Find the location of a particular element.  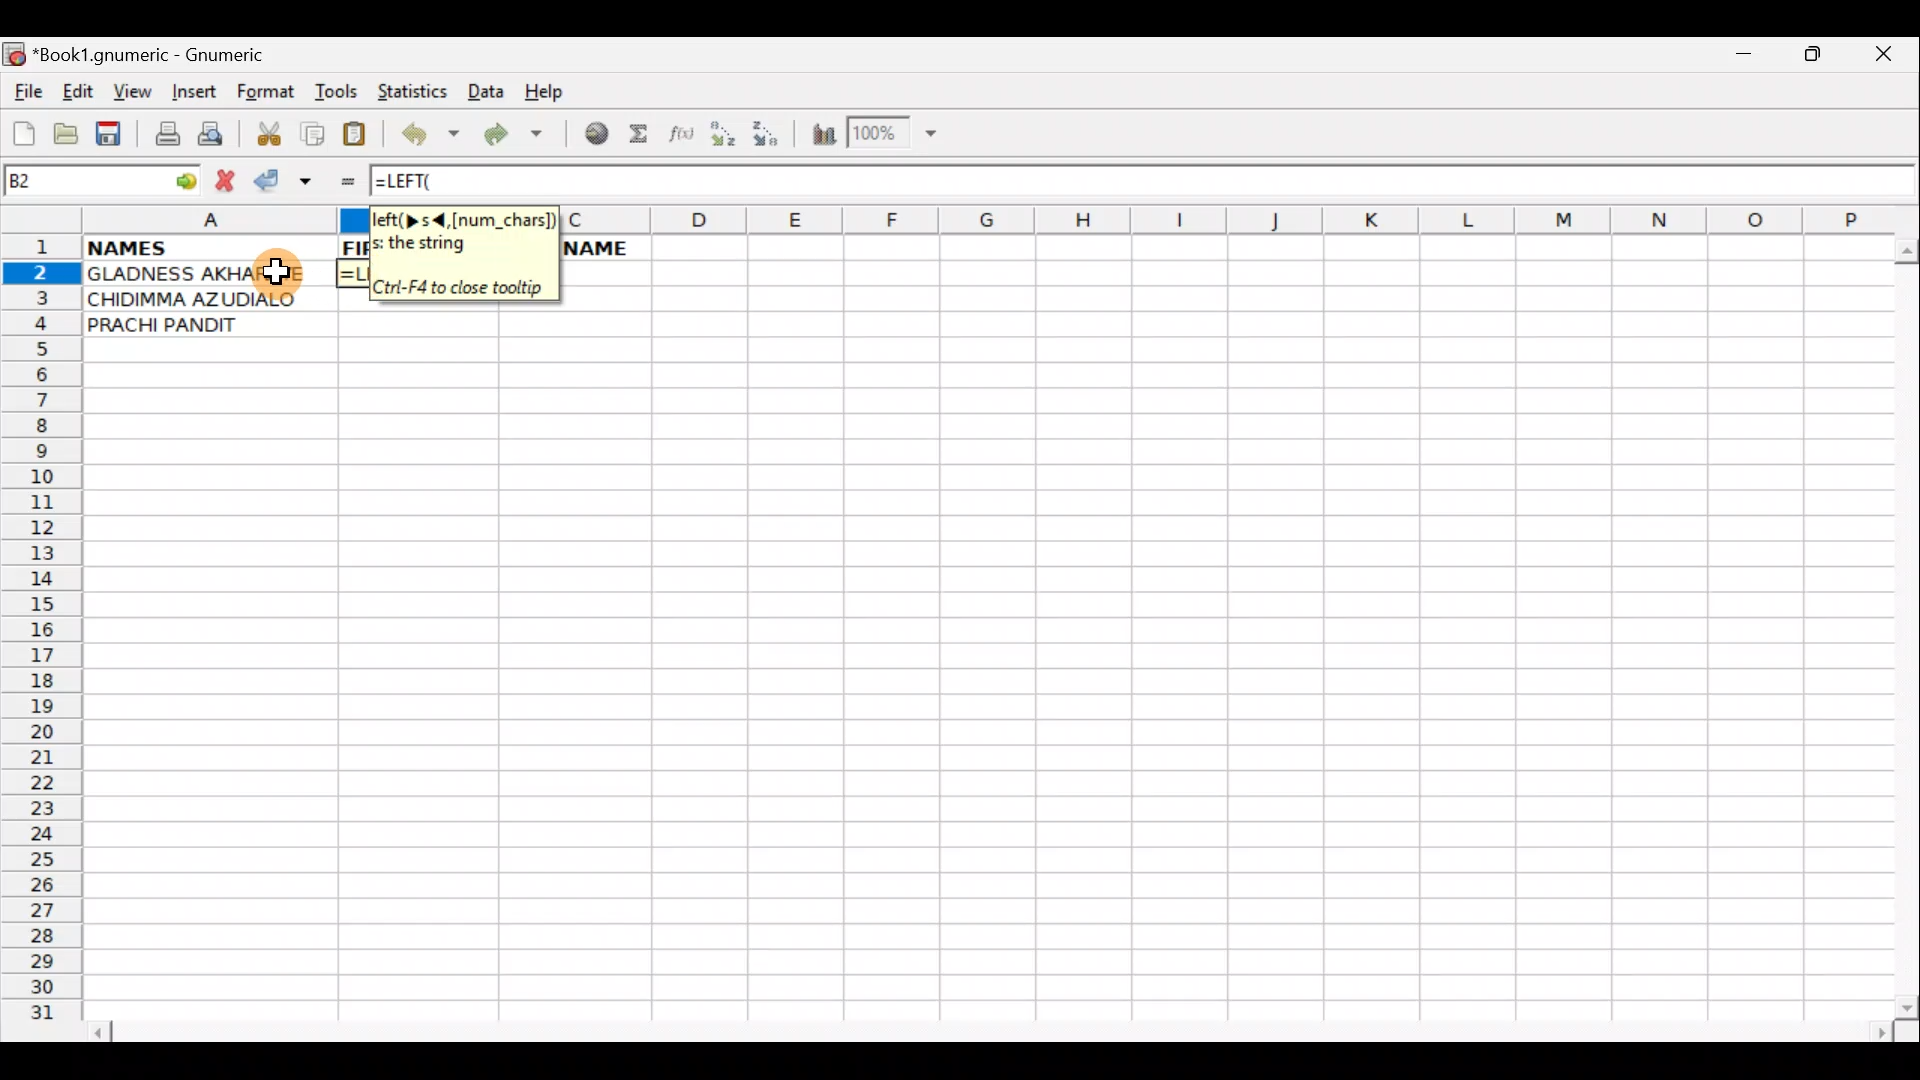

Tools is located at coordinates (338, 92).